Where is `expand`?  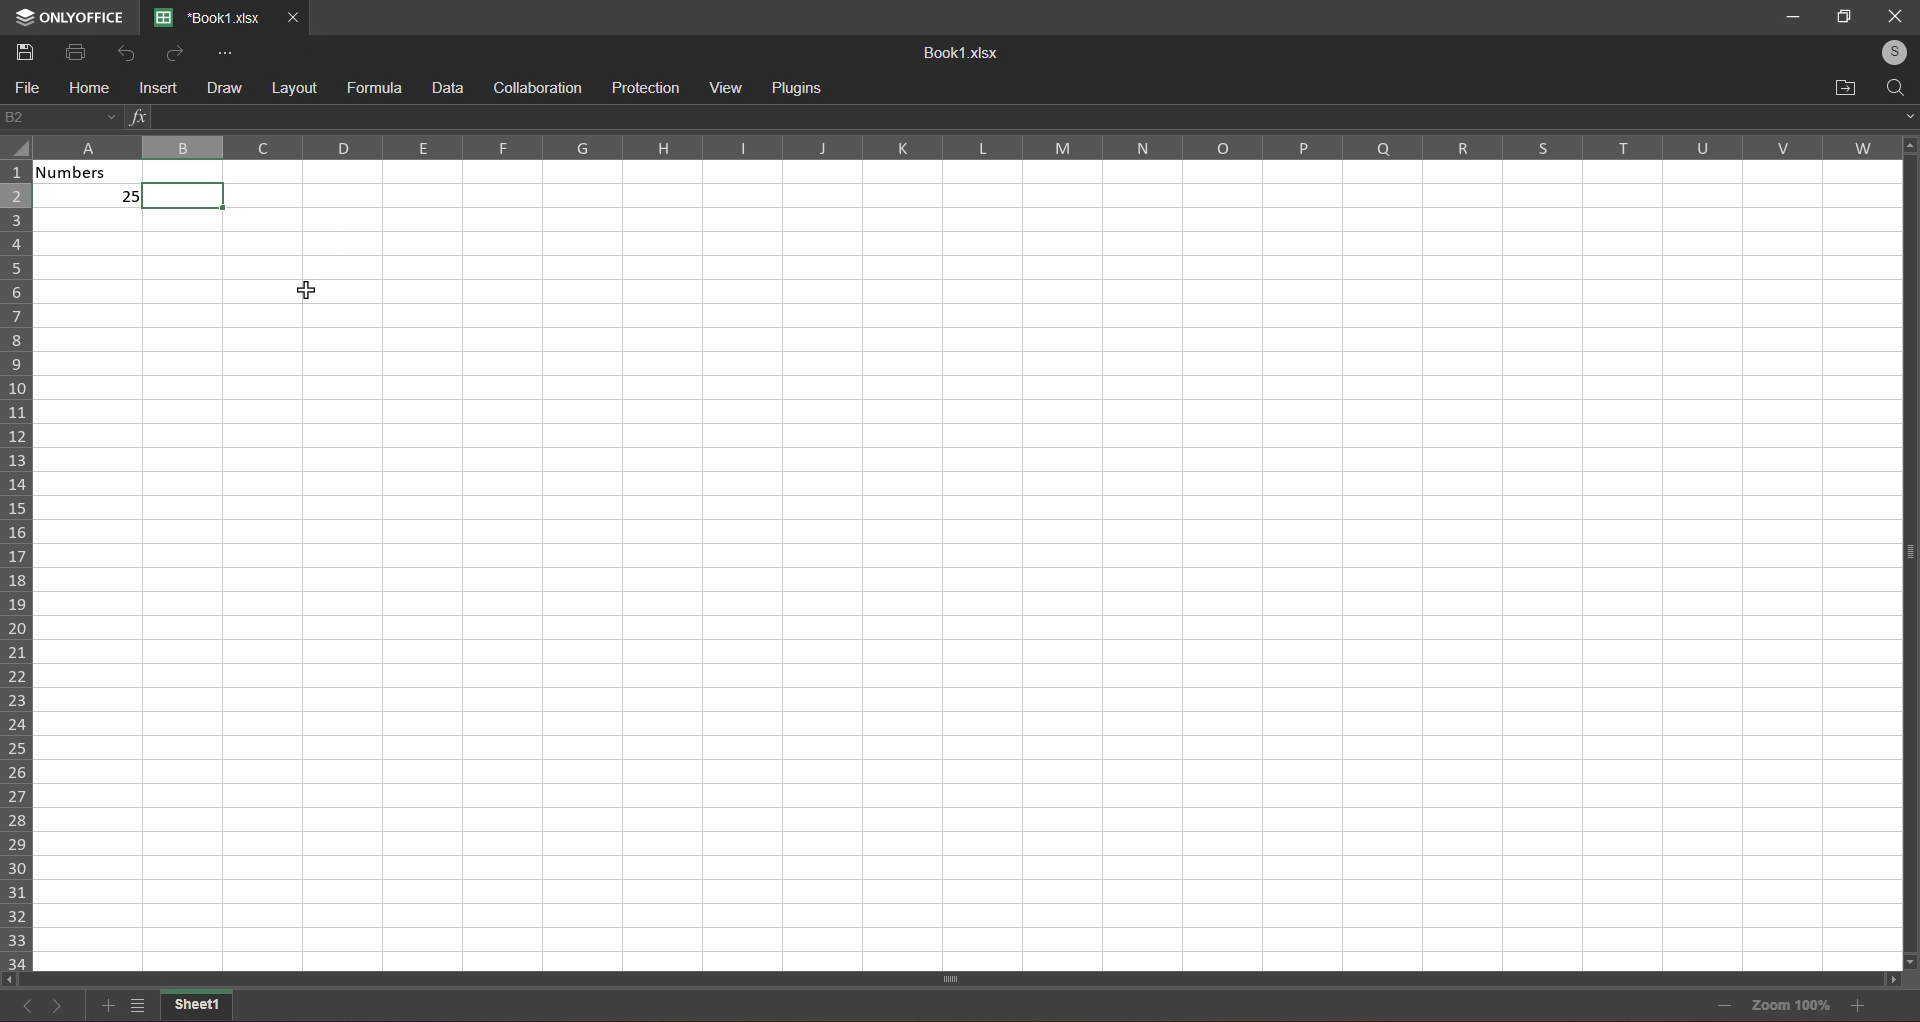 expand is located at coordinates (1903, 115).